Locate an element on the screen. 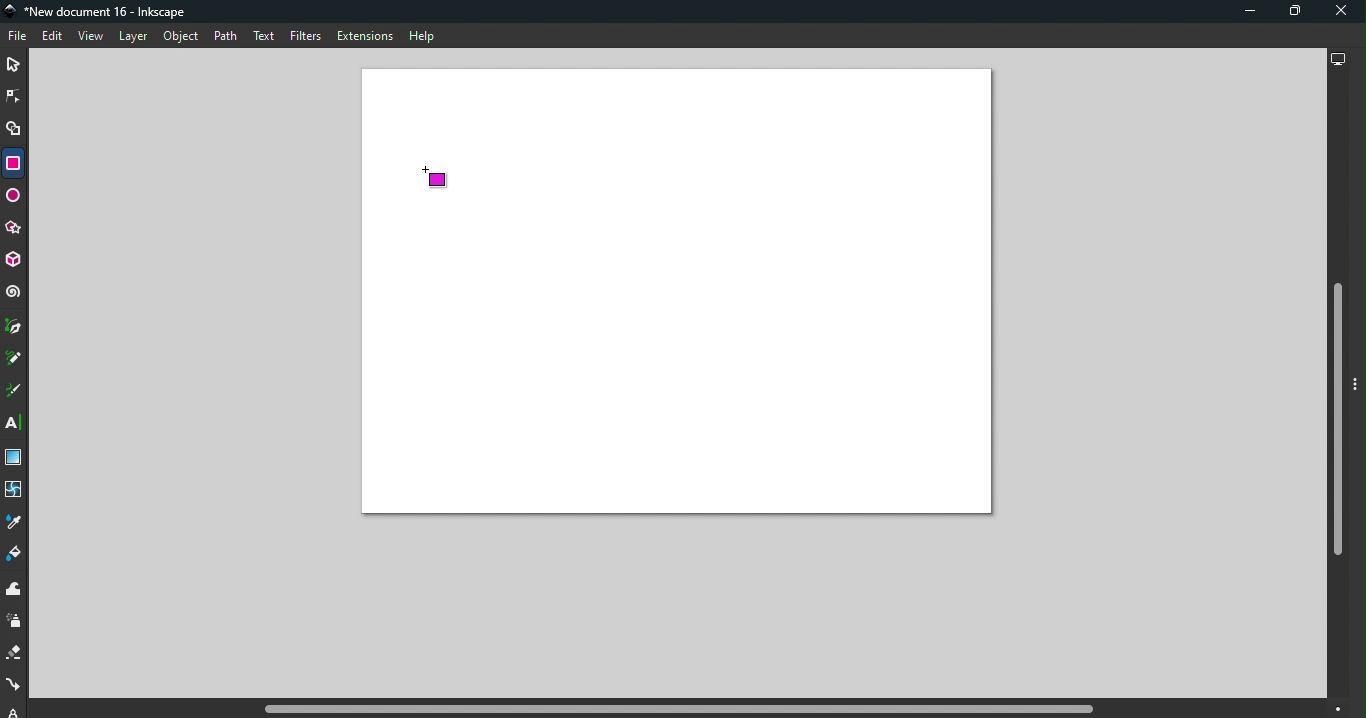  Document name is located at coordinates (100, 12).